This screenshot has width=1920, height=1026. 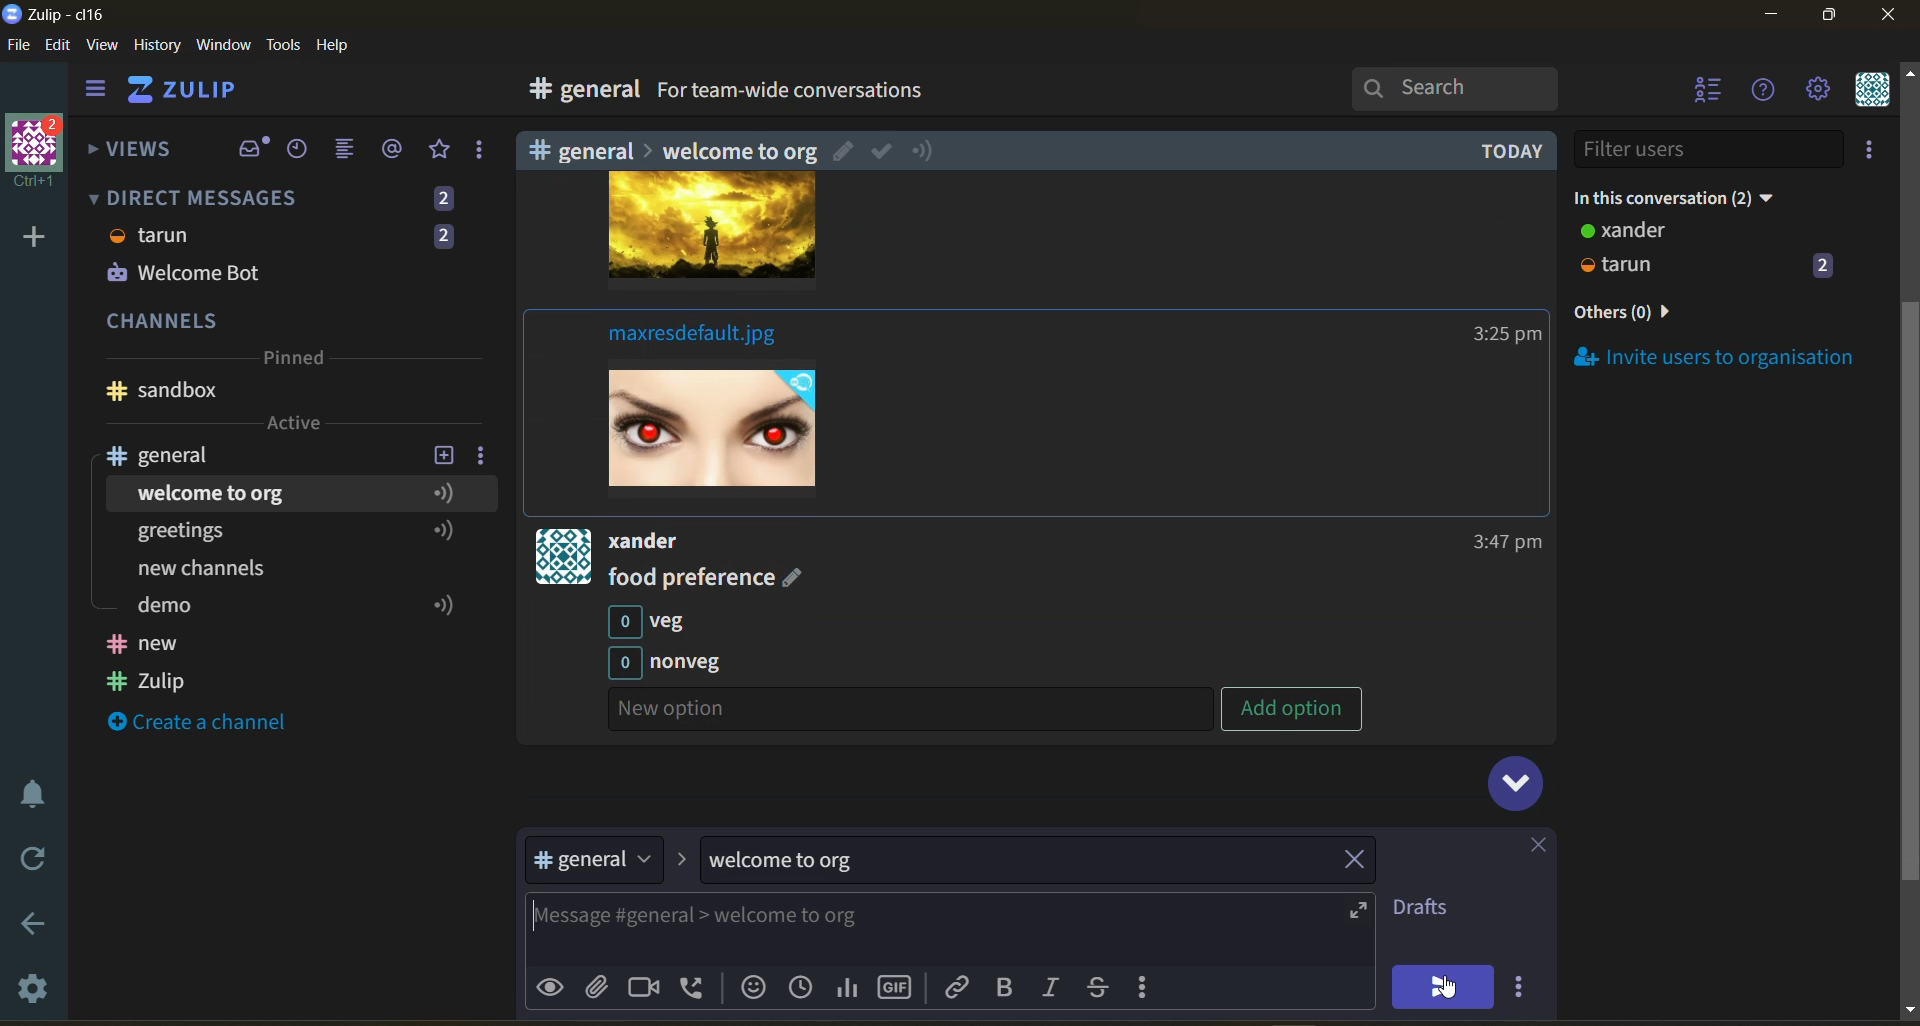 I want to click on drafts, so click(x=1423, y=908).